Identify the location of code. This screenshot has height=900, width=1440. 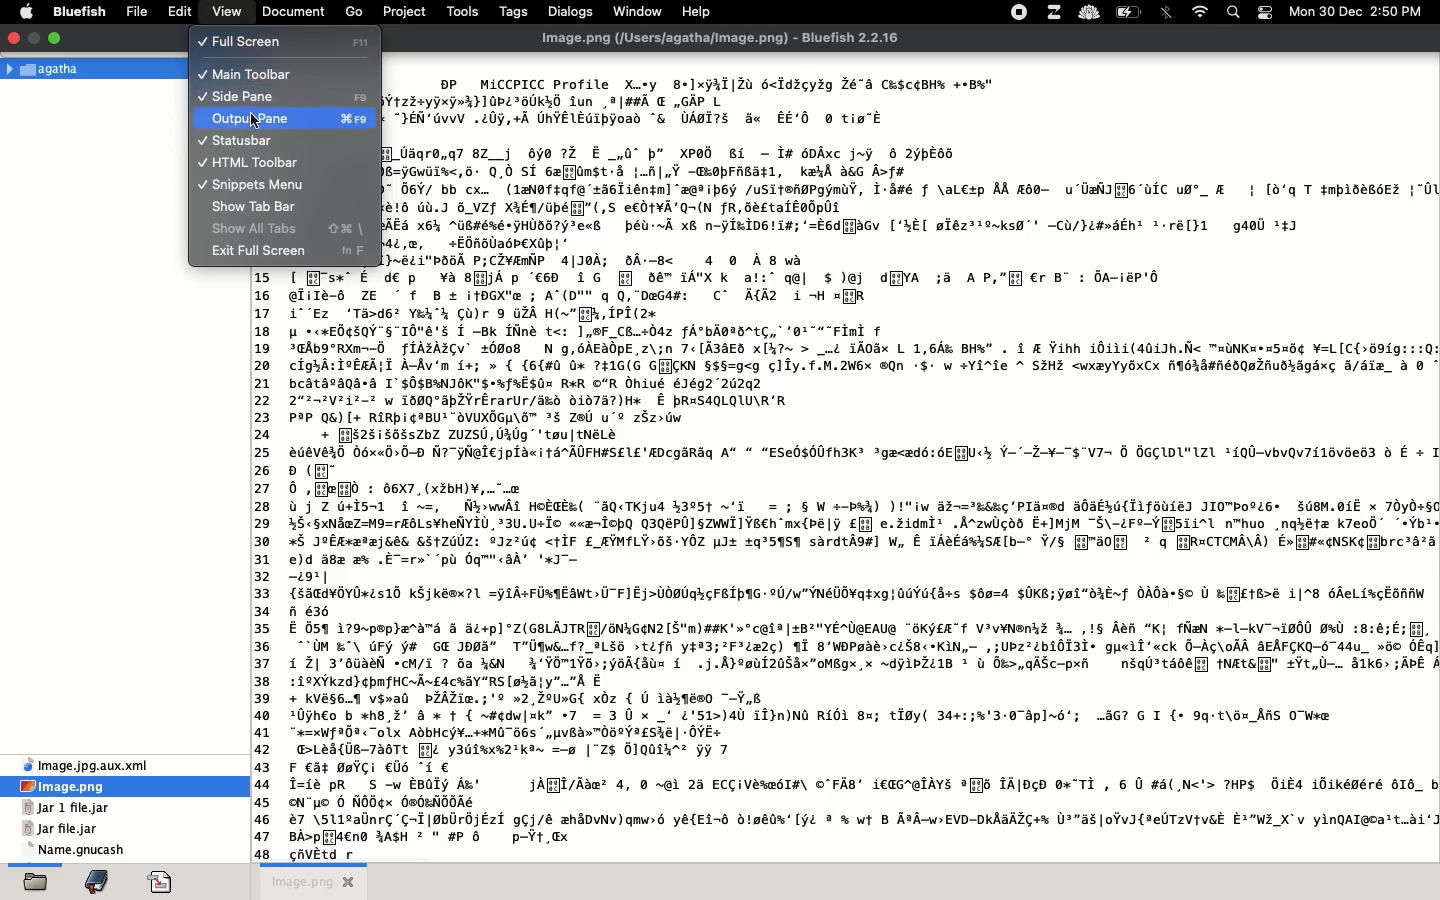
(165, 880).